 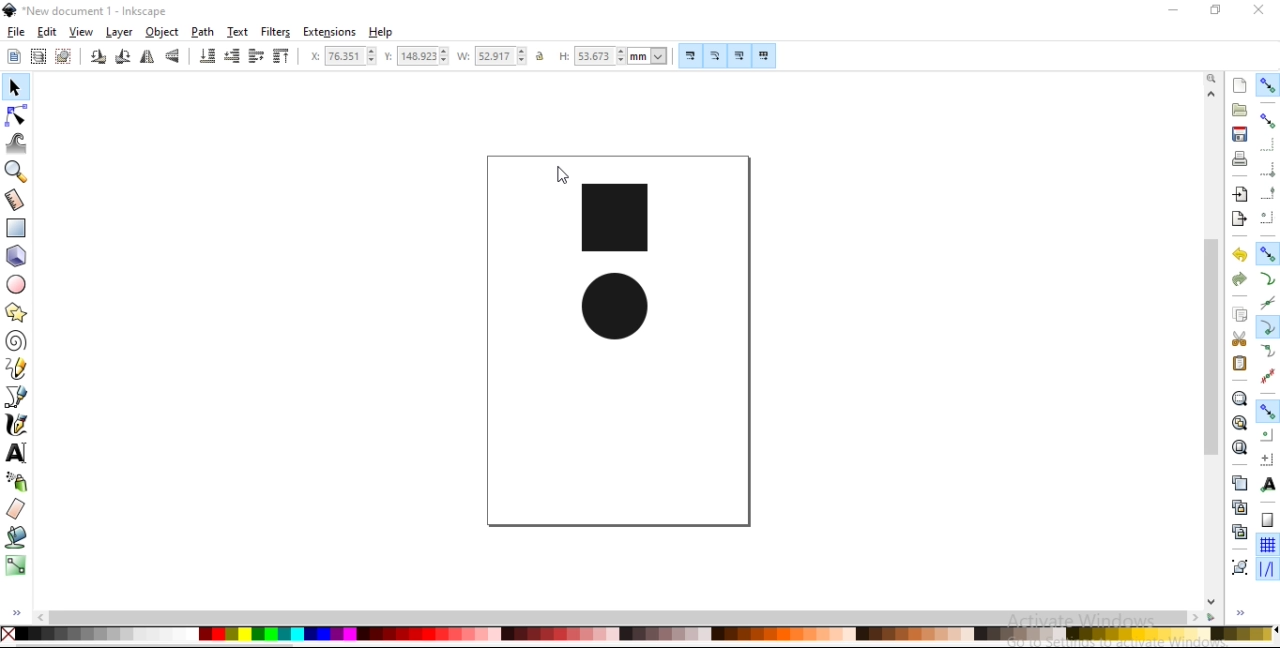 What do you see at coordinates (1267, 544) in the screenshot?
I see `snap to grids` at bounding box center [1267, 544].